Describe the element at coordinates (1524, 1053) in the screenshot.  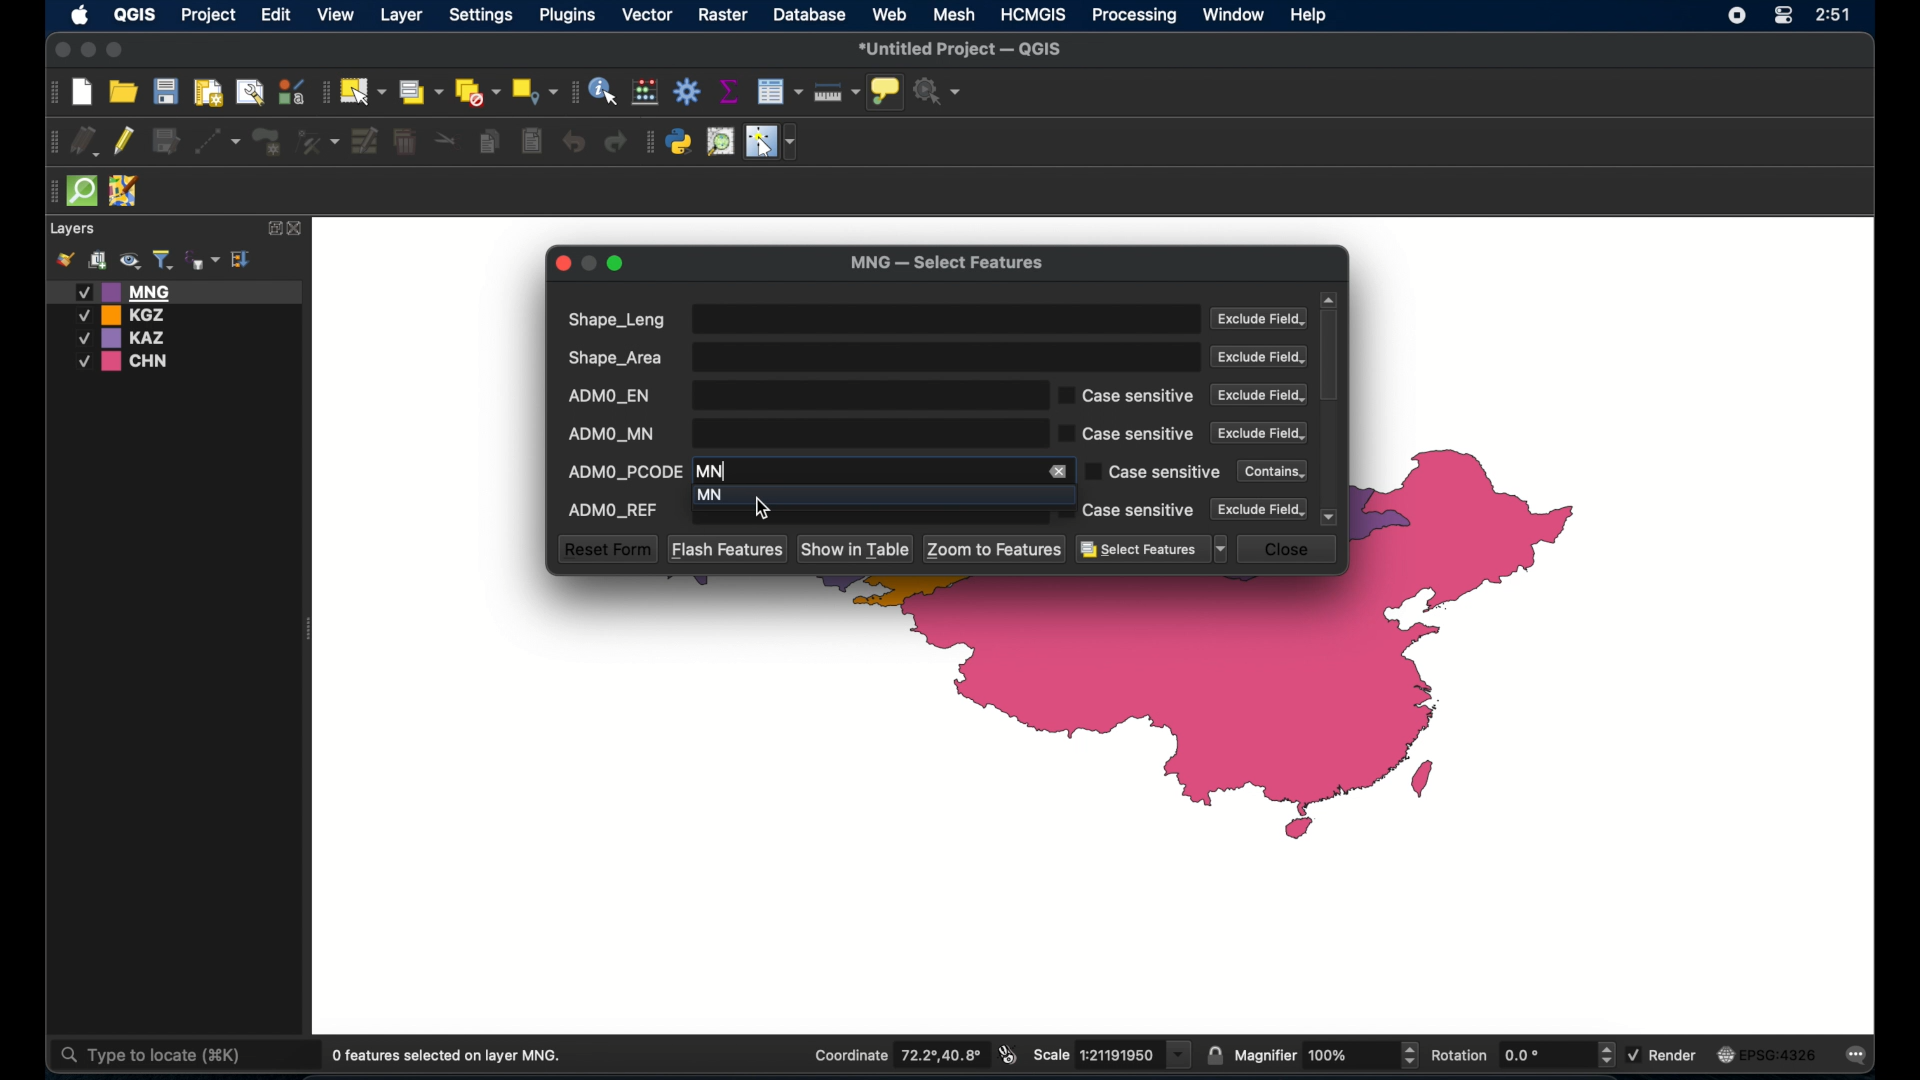
I see `rotation 0.0` at that location.